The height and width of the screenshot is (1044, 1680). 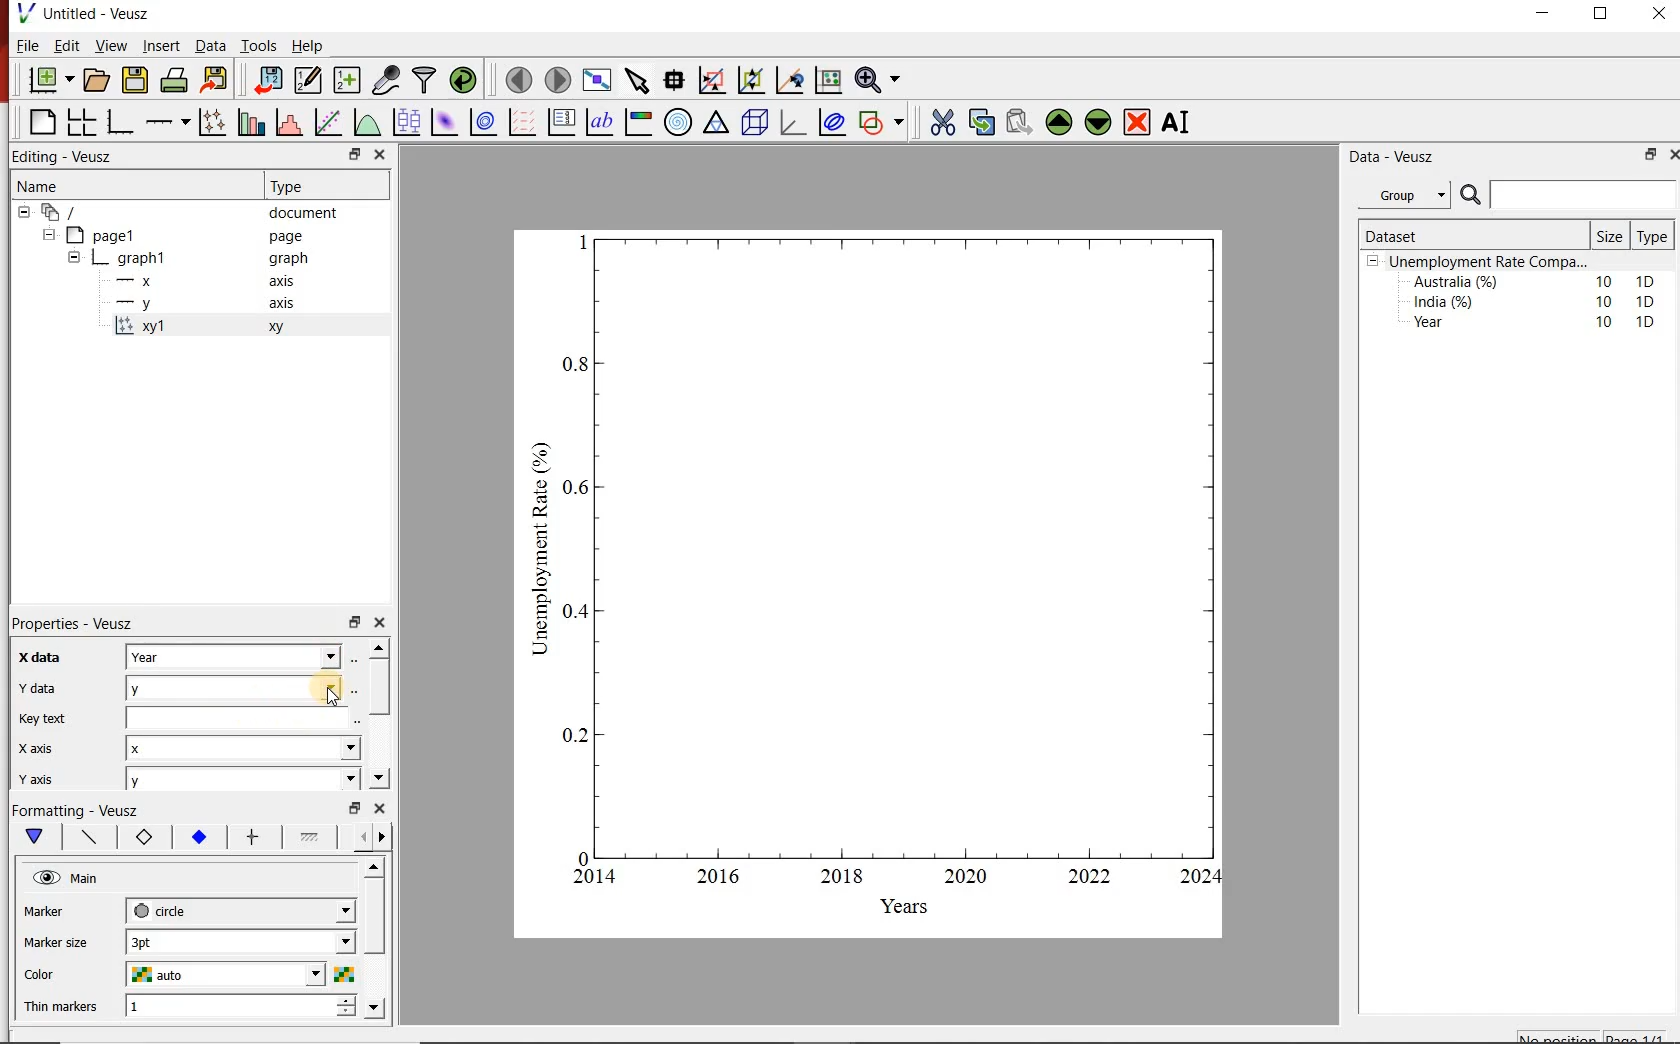 I want to click on hide/unhide, so click(x=46, y=877).